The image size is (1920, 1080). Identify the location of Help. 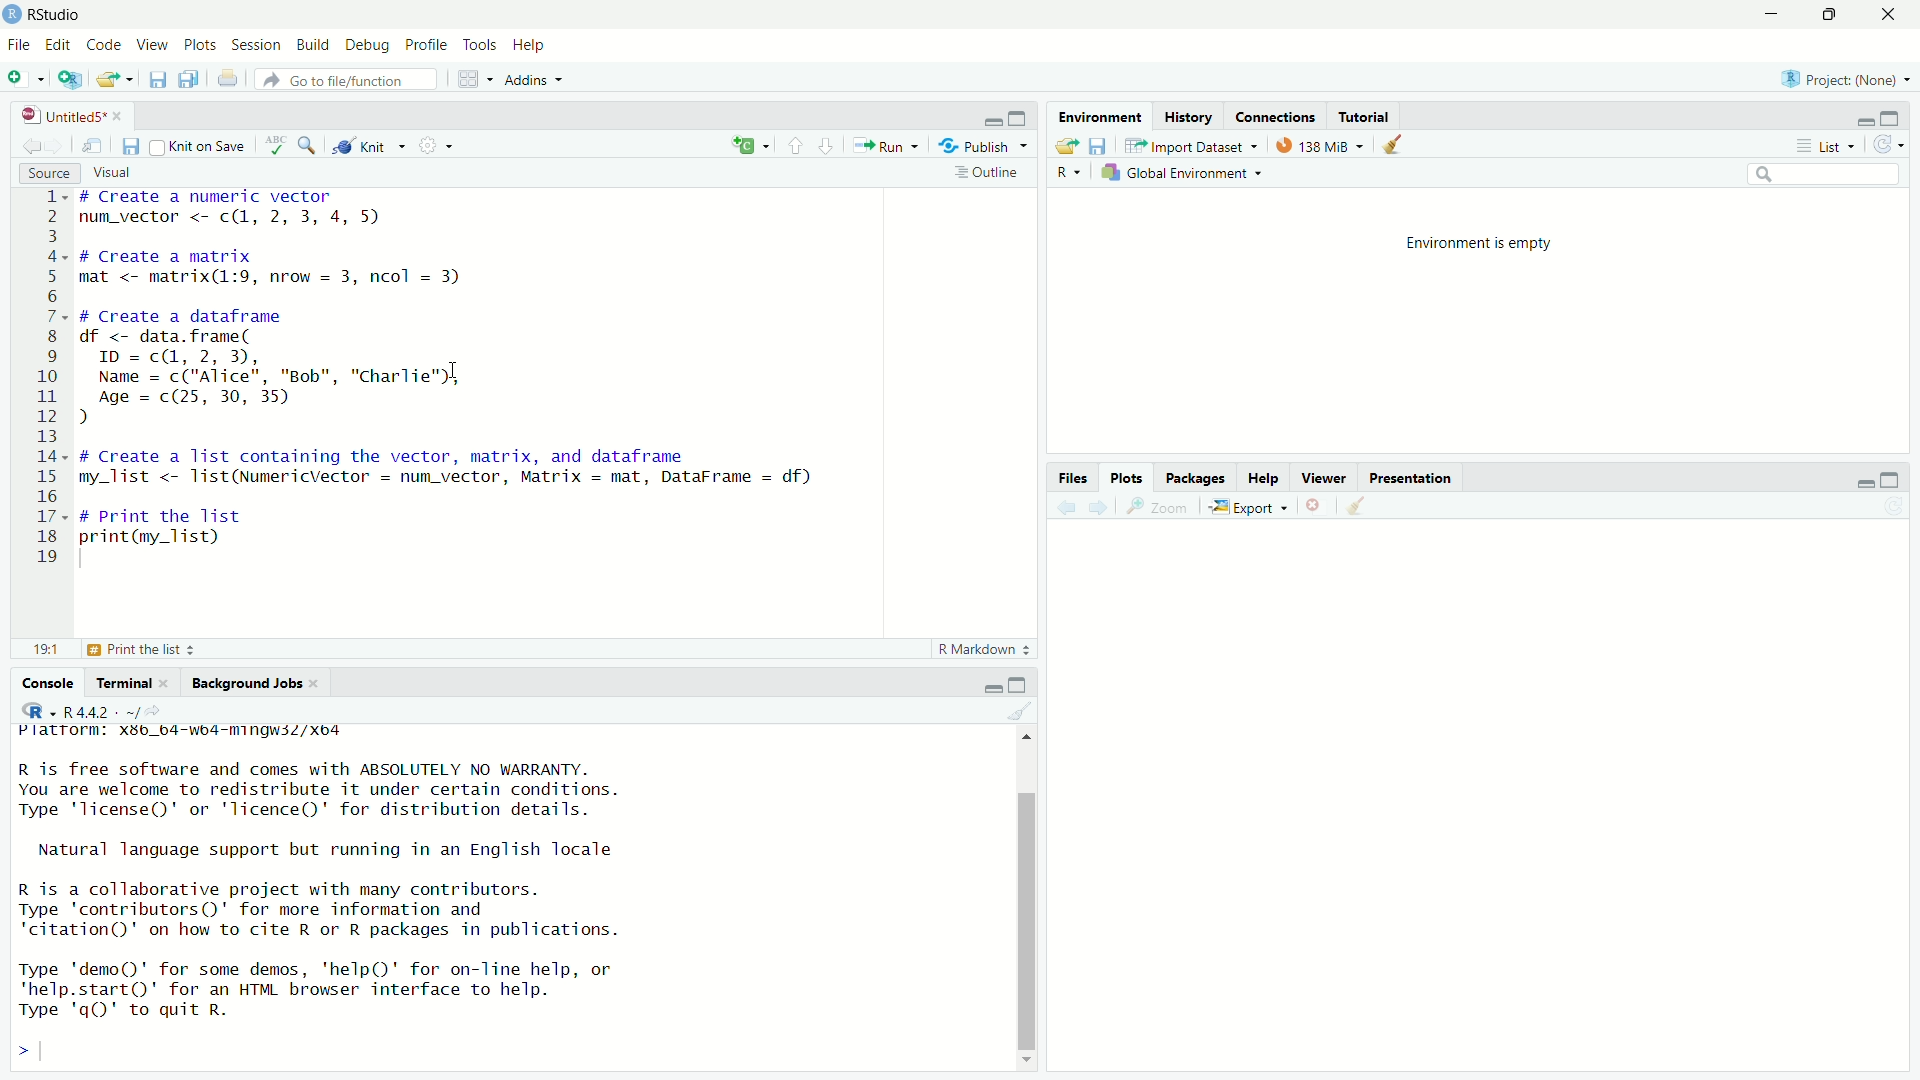
(1265, 478).